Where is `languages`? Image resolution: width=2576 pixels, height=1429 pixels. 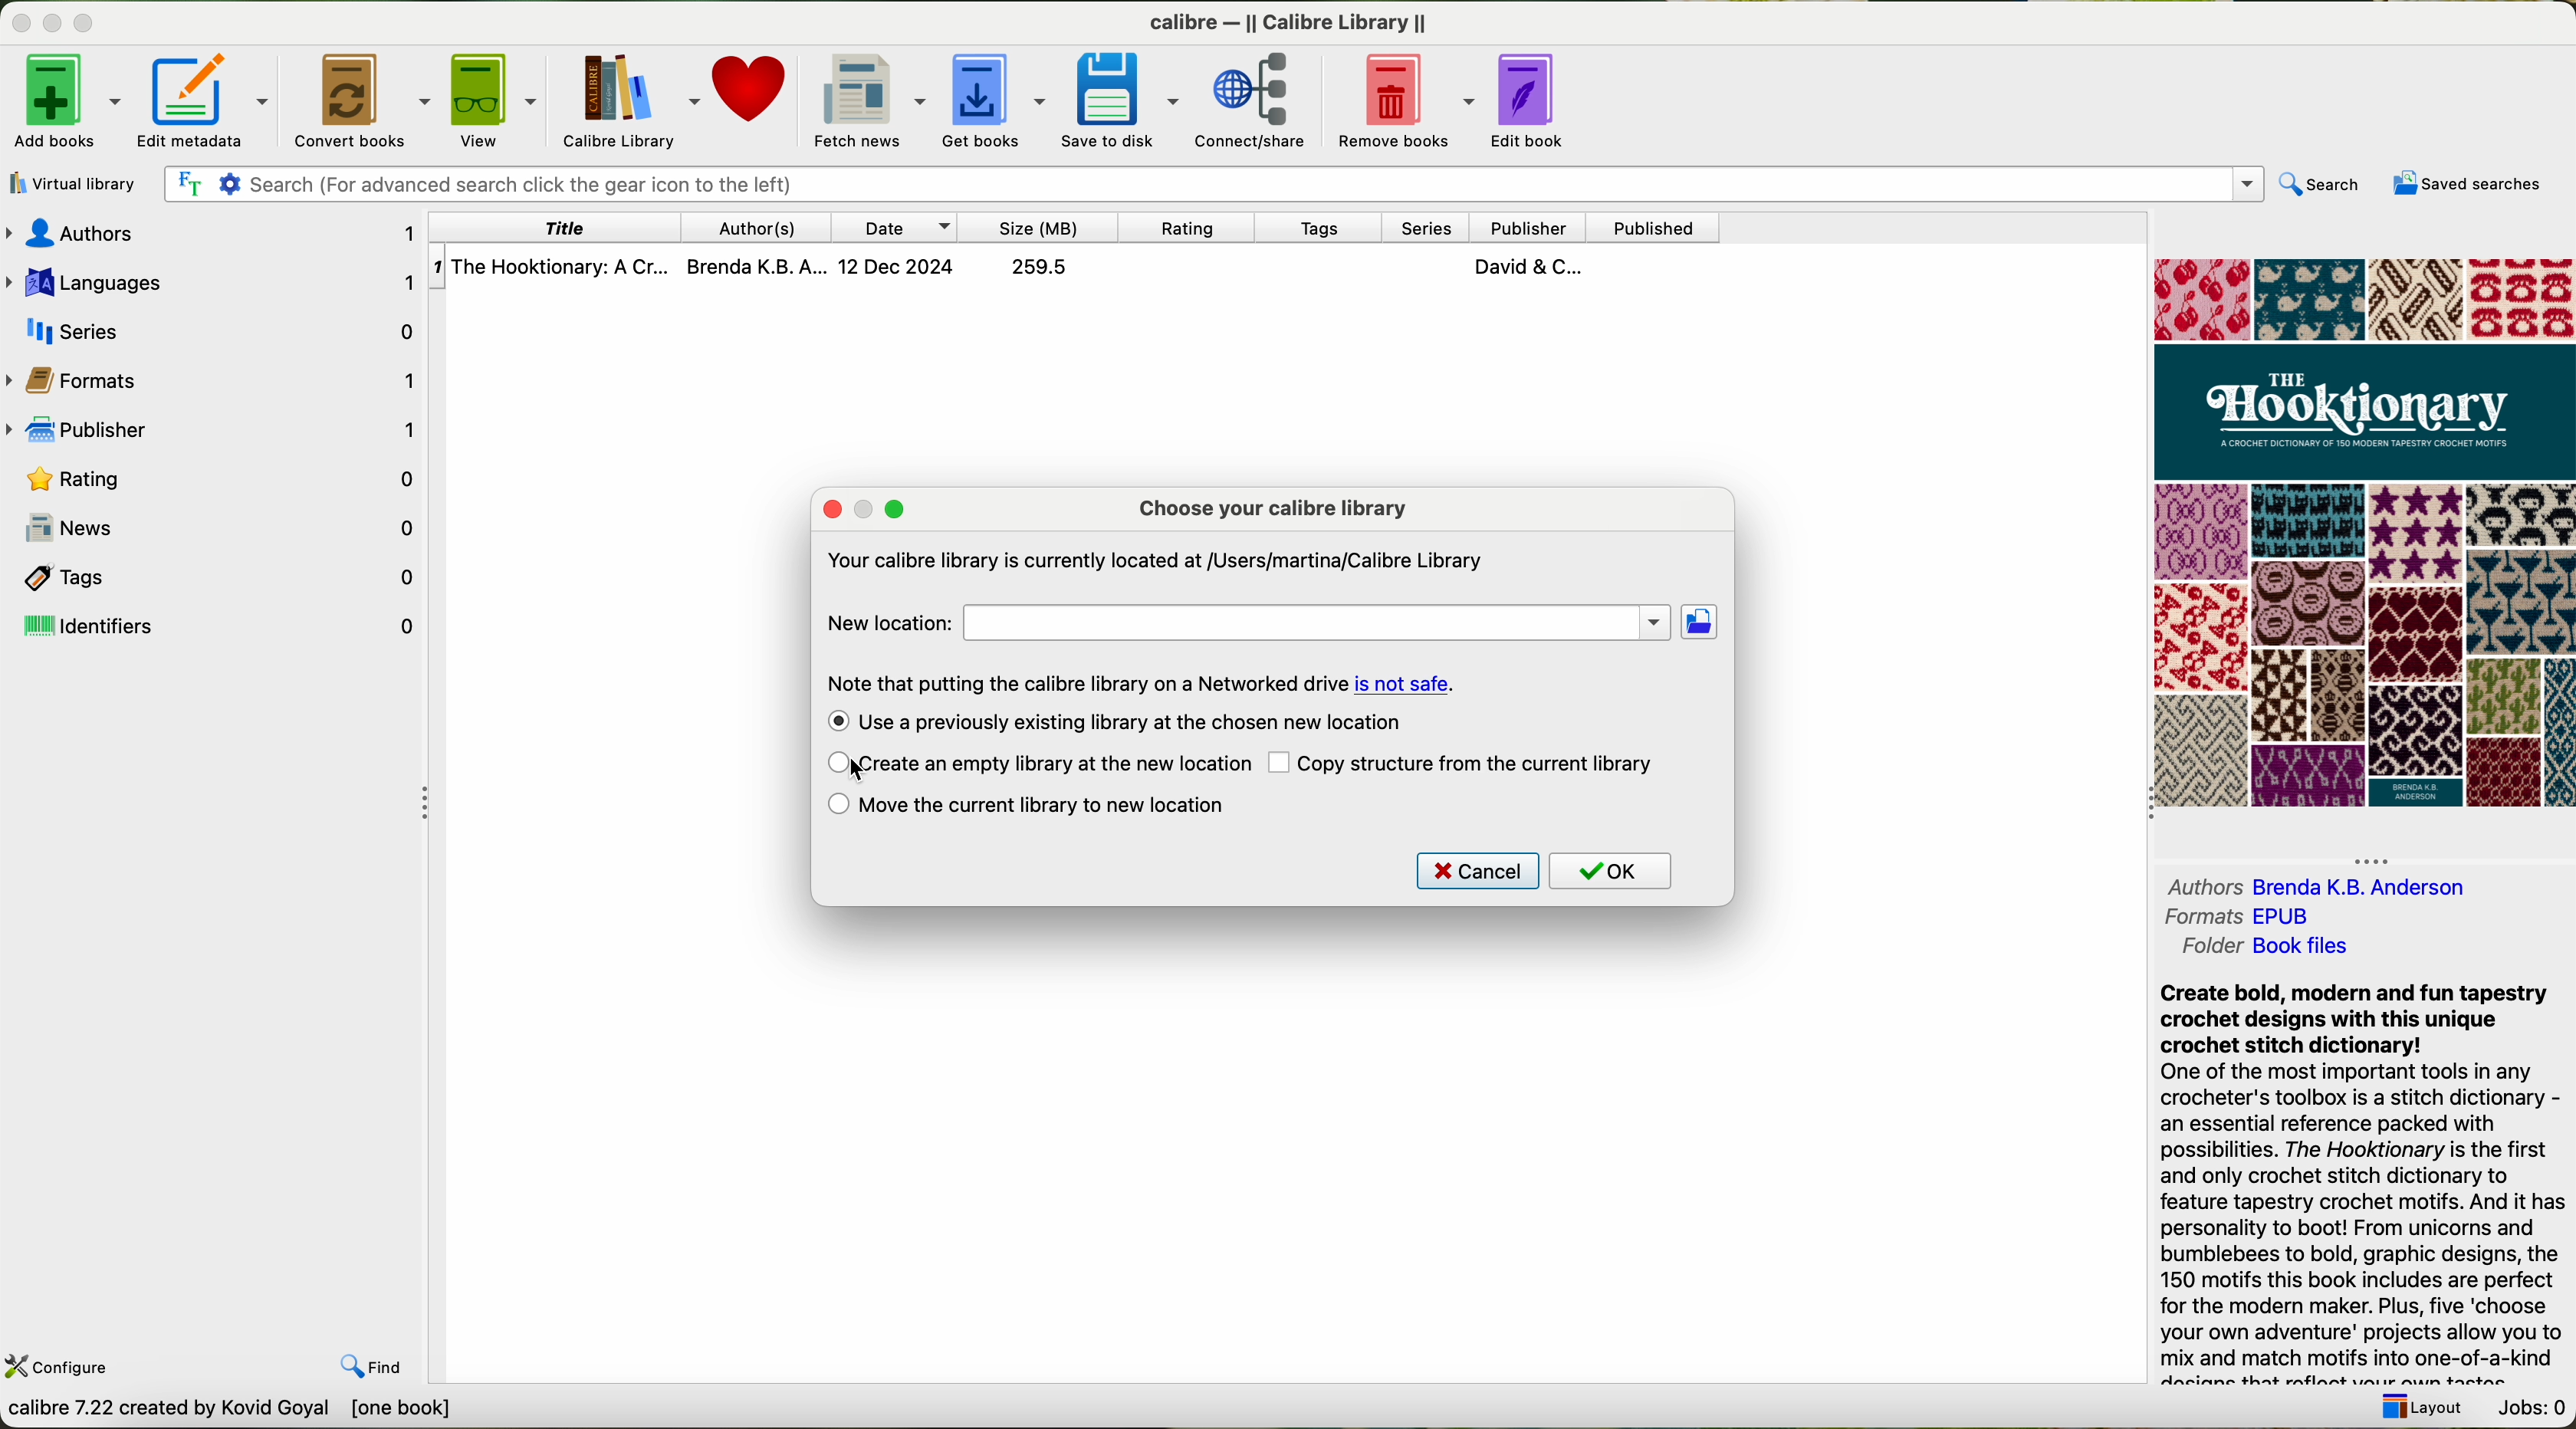
languages is located at coordinates (213, 279).